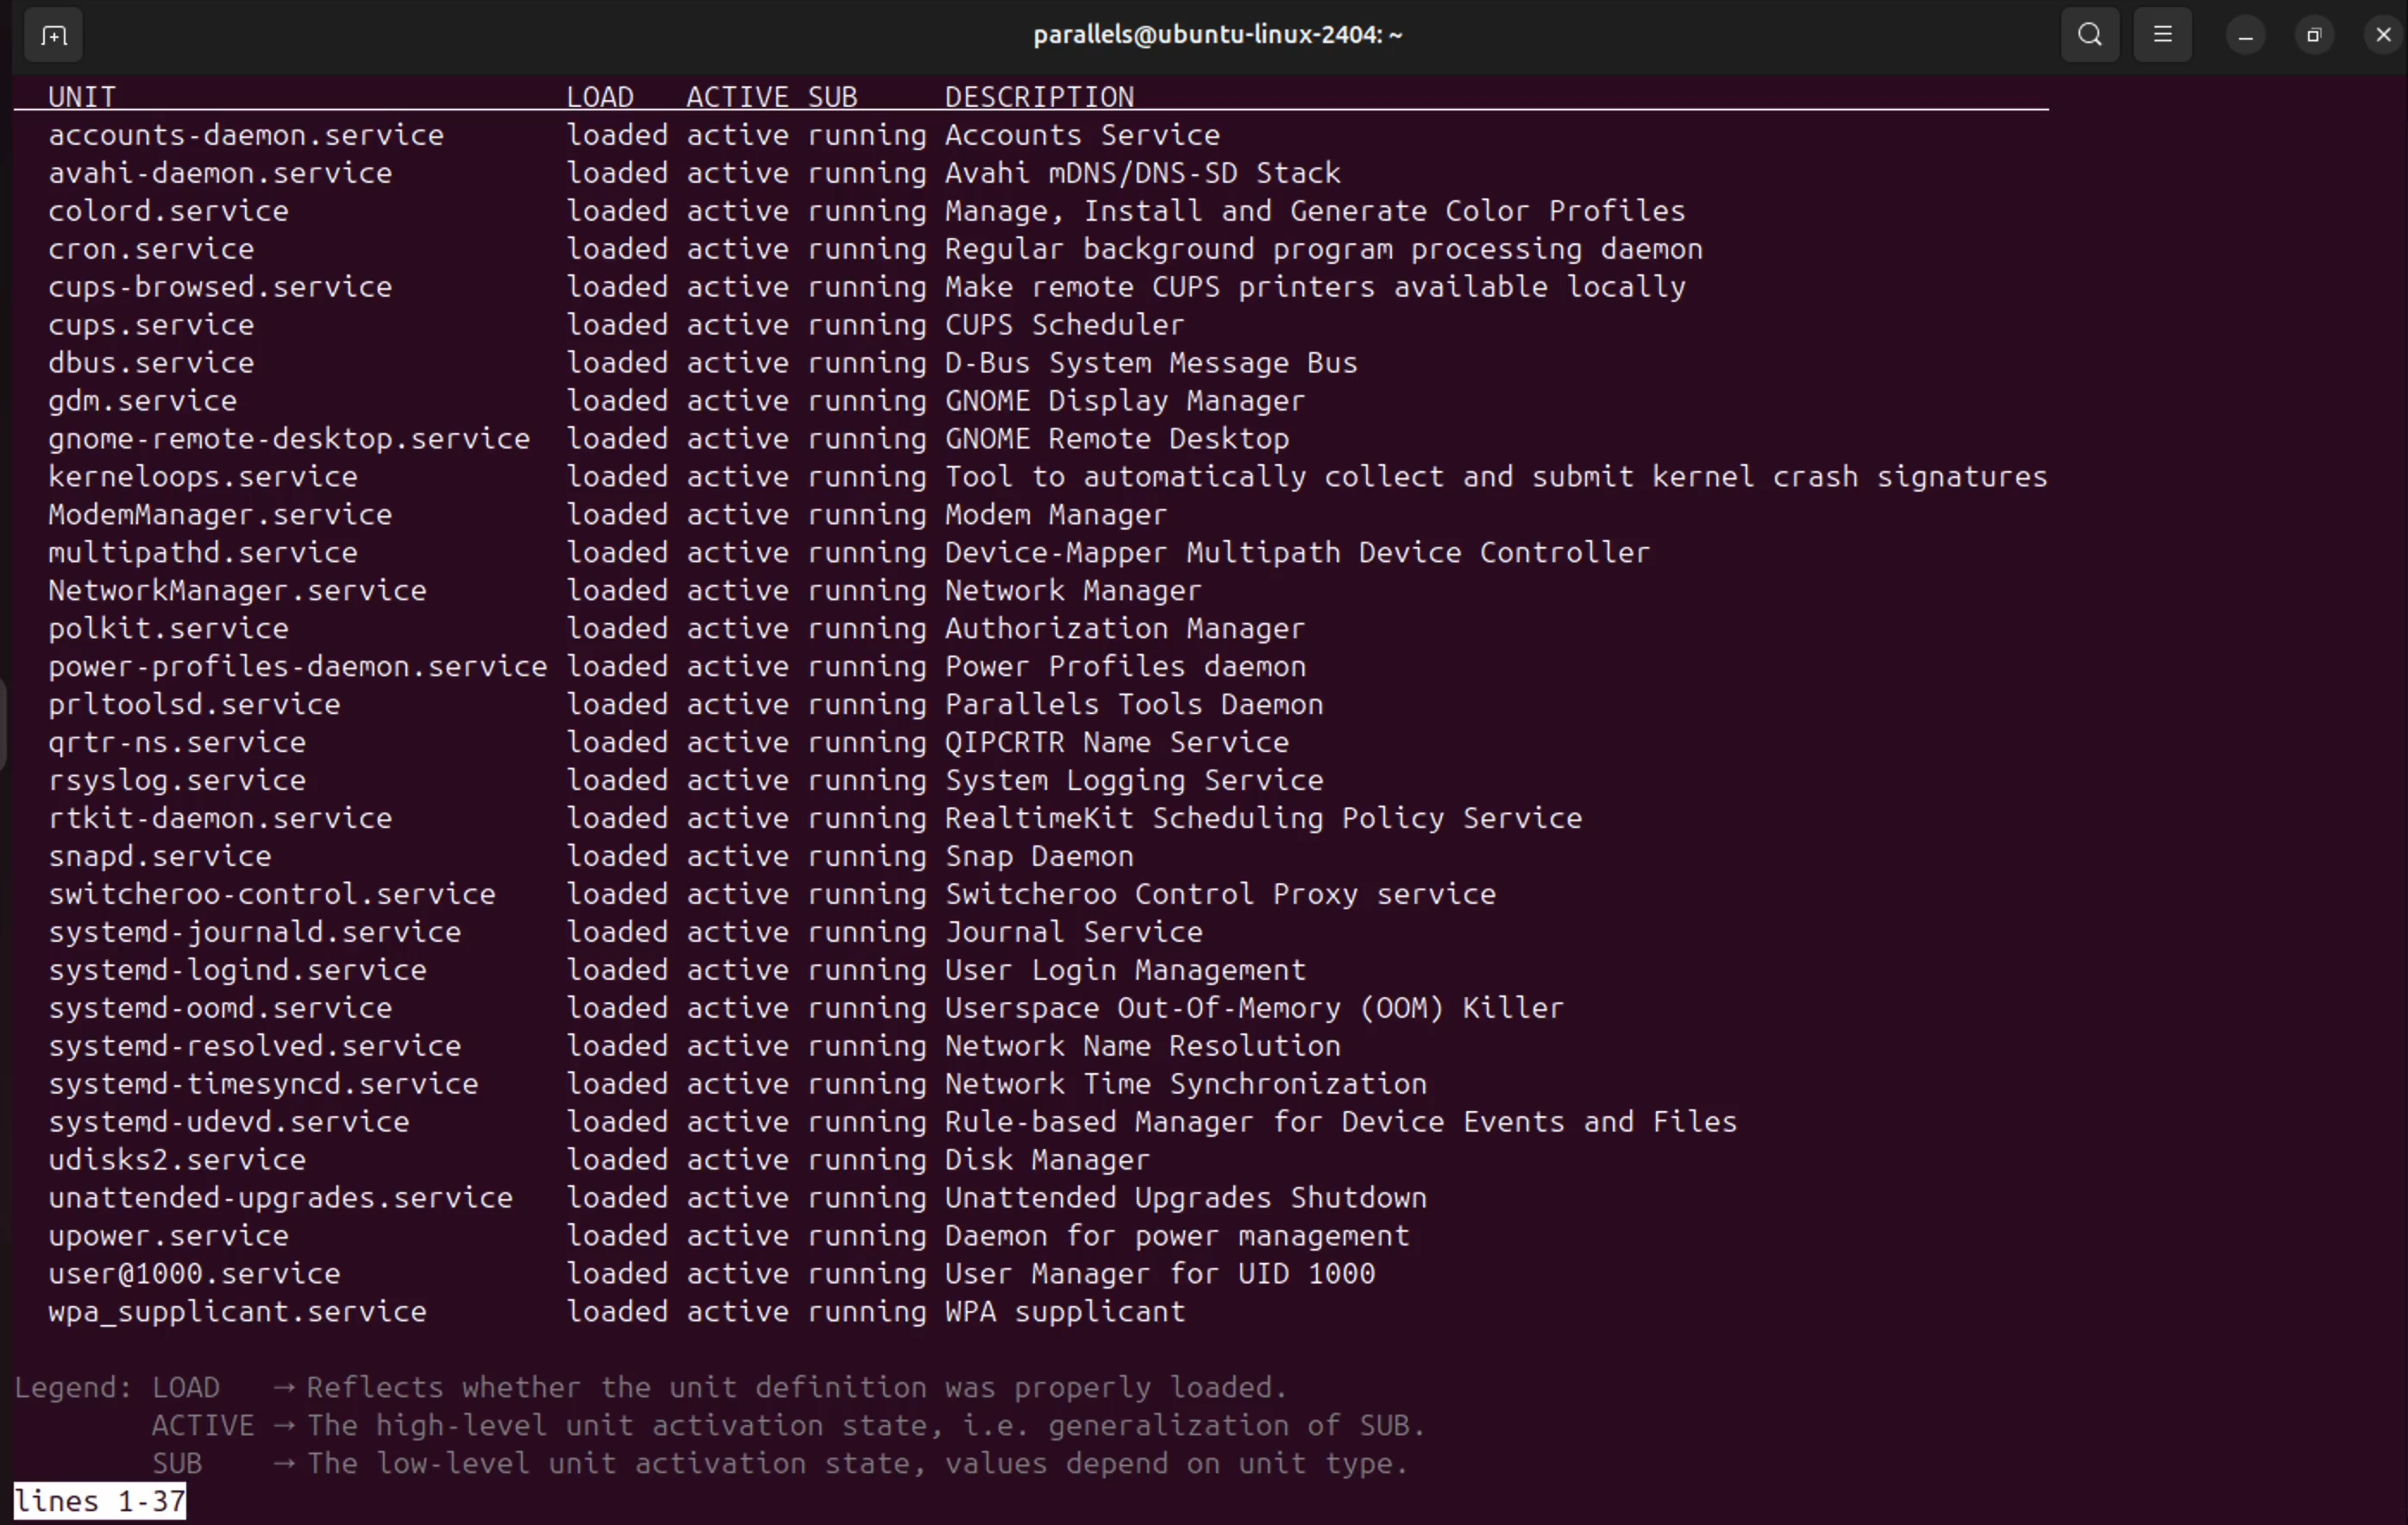 The width and height of the screenshot is (2408, 1525). Describe the element at coordinates (615, 1048) in the screenshot. I see `loaded` at that location.